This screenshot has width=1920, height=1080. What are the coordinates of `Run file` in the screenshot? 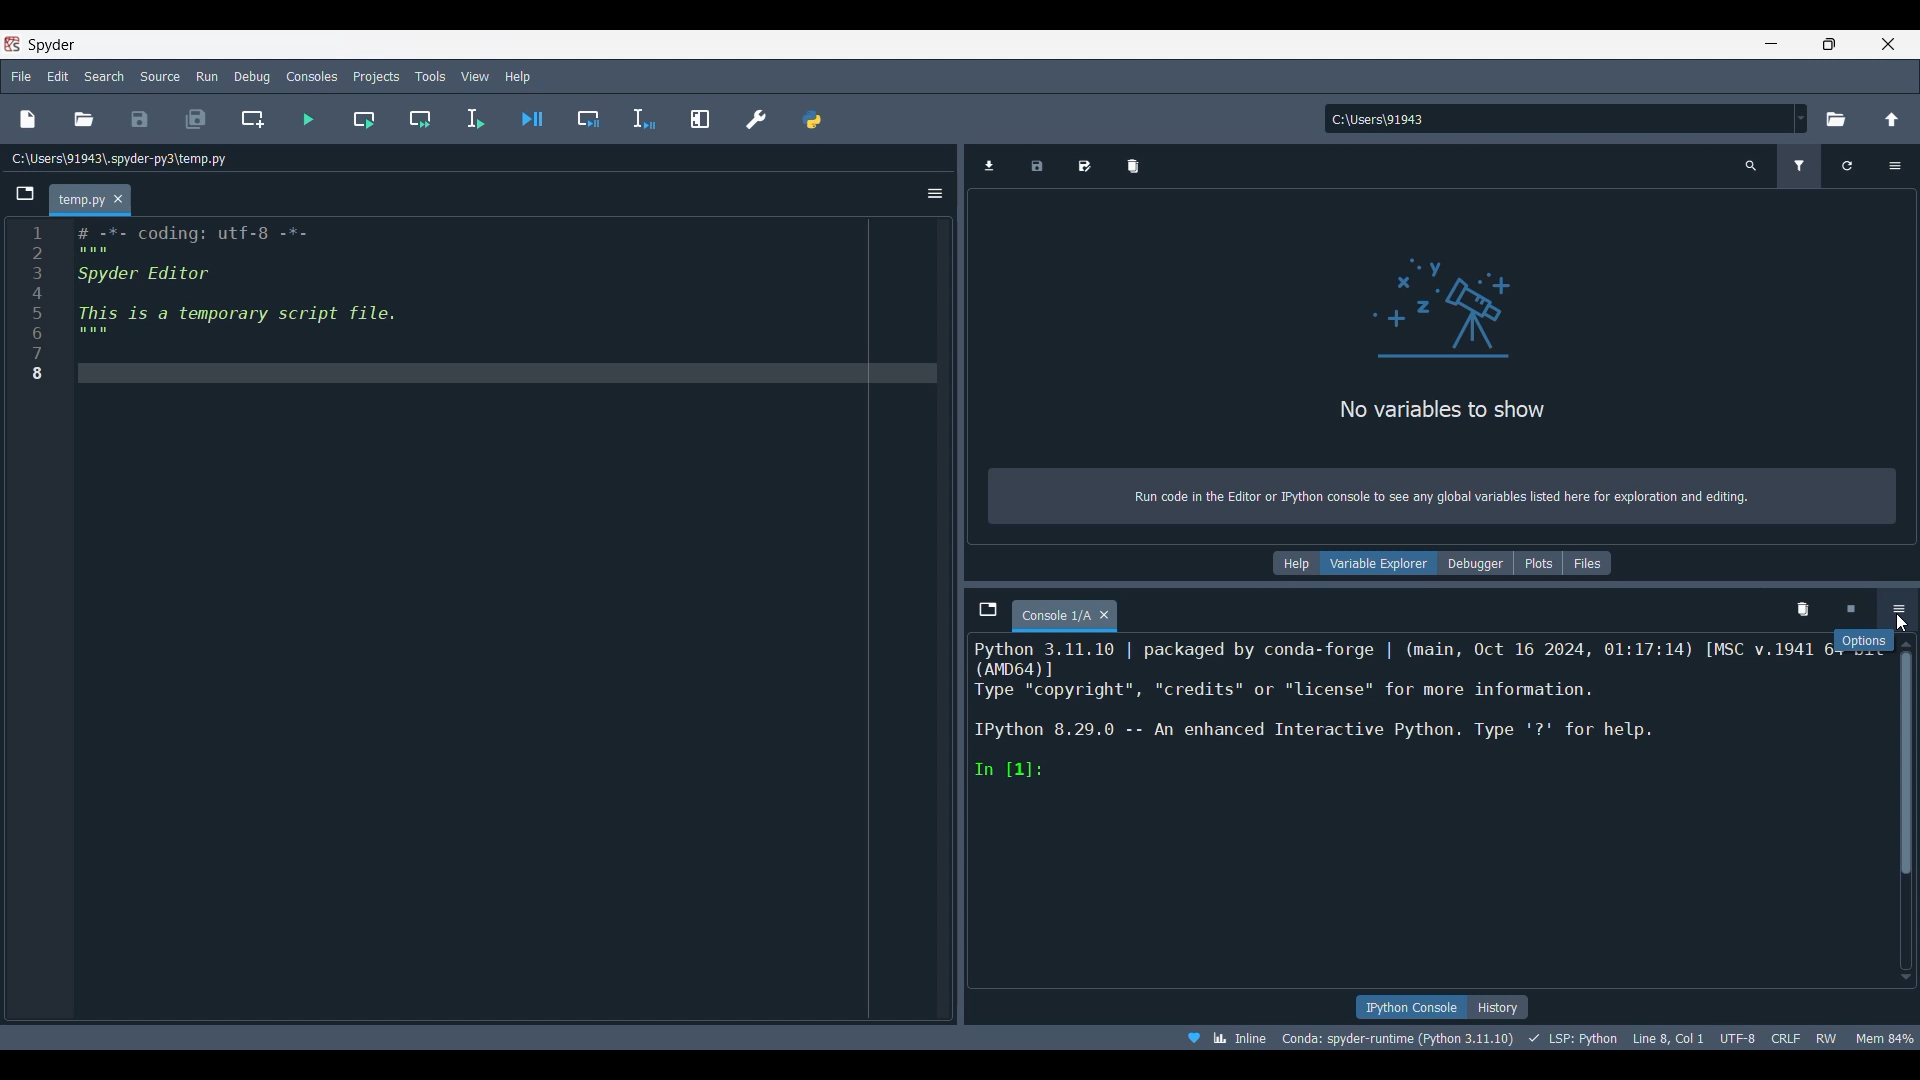 It's located at (308, 119).